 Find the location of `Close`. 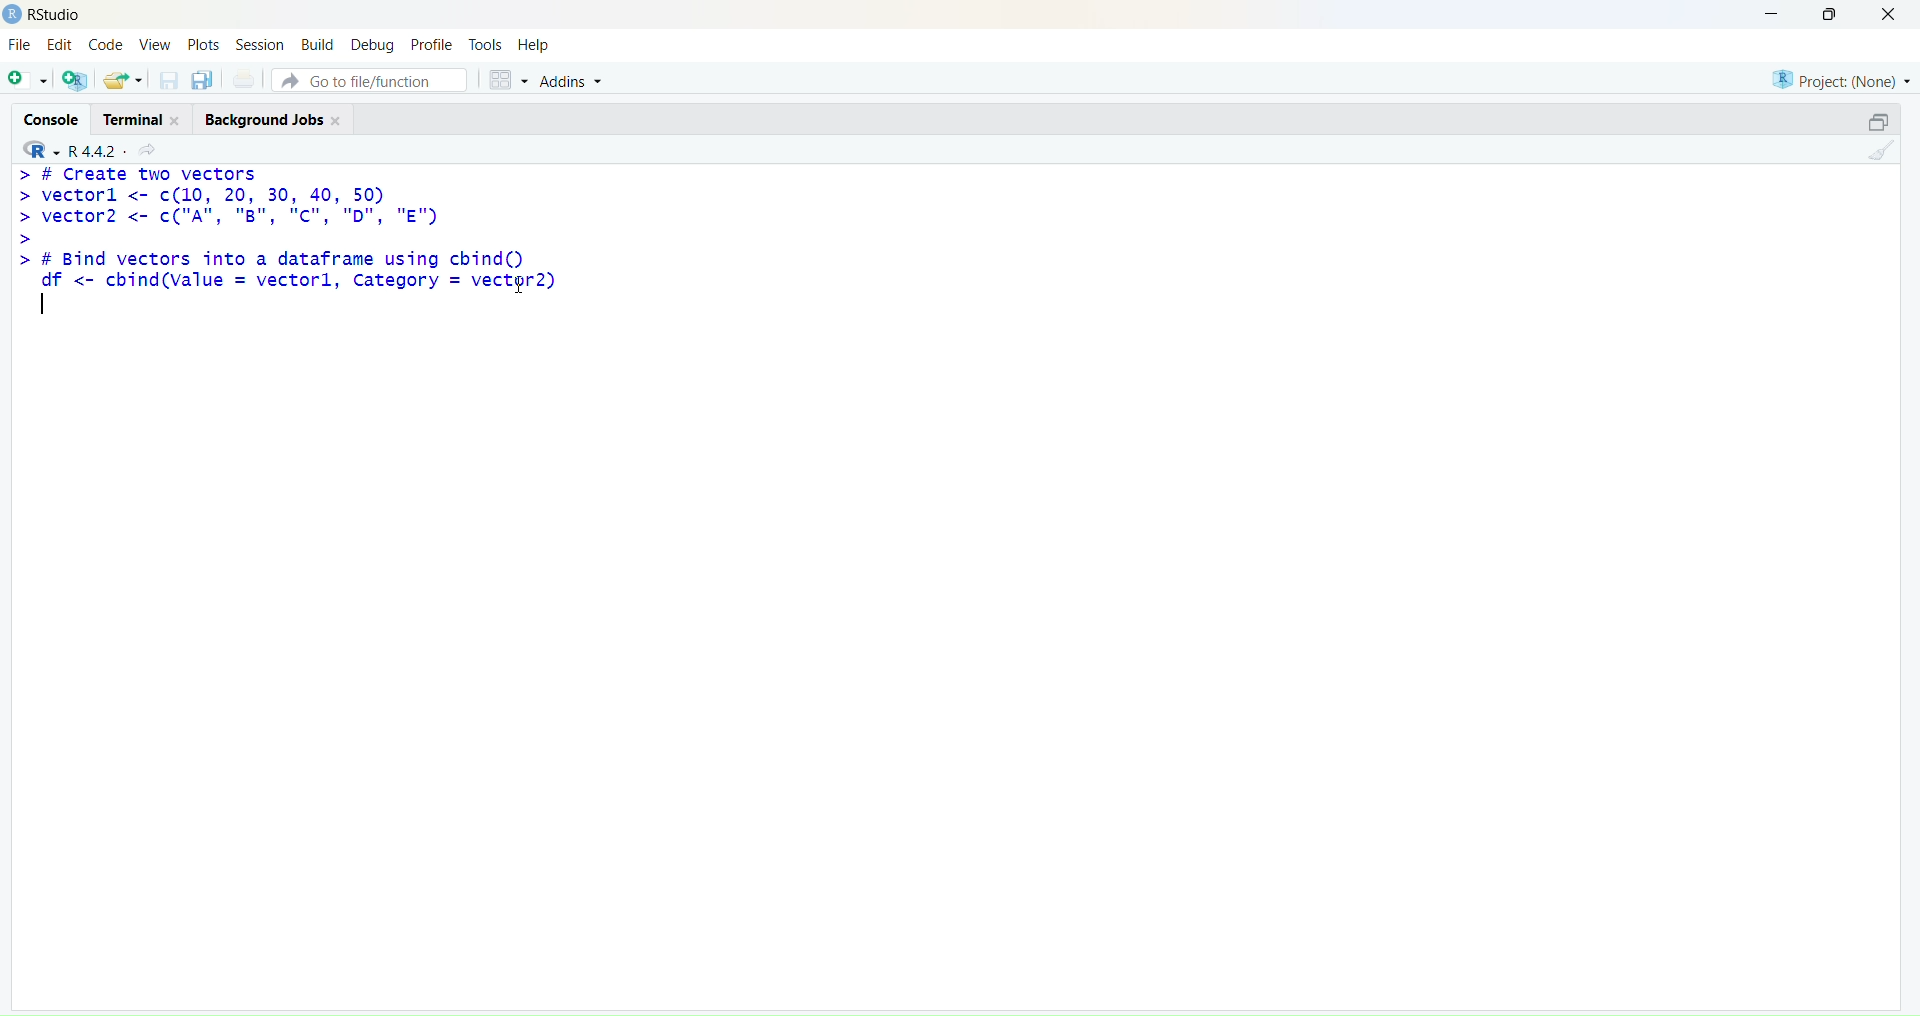

Close is located at coordinates (1890, 16).